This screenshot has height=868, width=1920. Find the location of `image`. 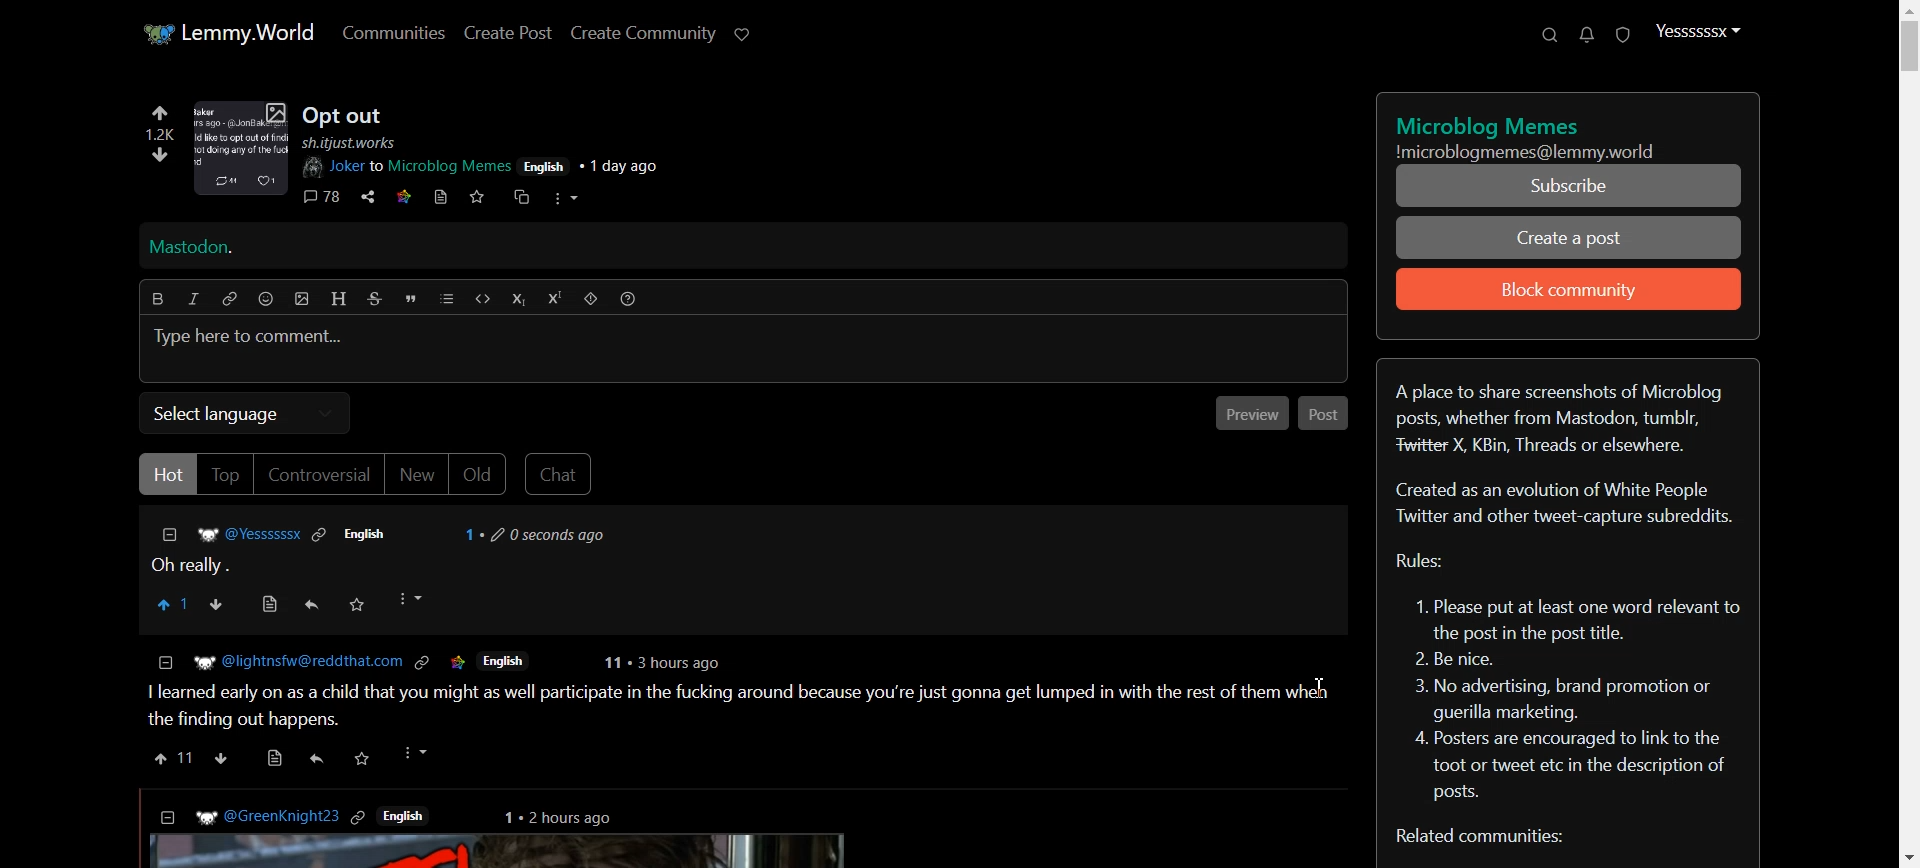

image is located at coordinates (244, 148).